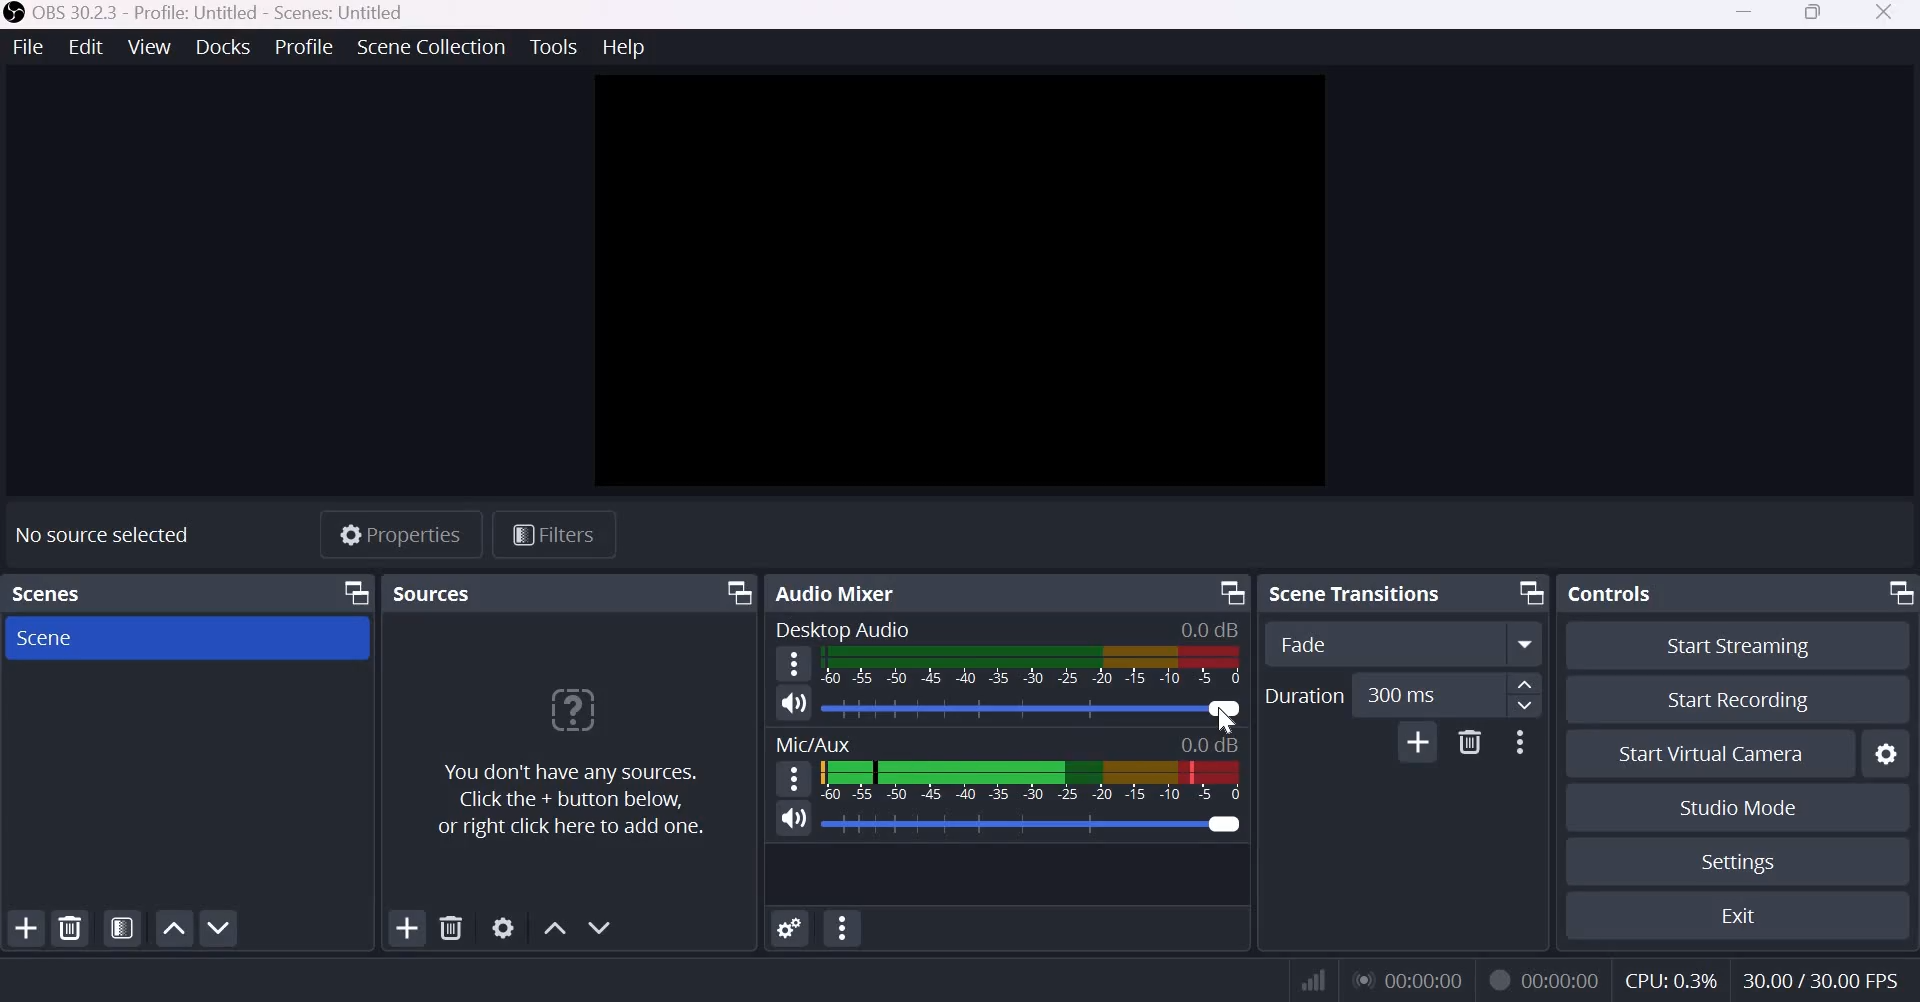  Describe the element at coordinates (86, 46) in the screenshot. I see `Edit` at that location.